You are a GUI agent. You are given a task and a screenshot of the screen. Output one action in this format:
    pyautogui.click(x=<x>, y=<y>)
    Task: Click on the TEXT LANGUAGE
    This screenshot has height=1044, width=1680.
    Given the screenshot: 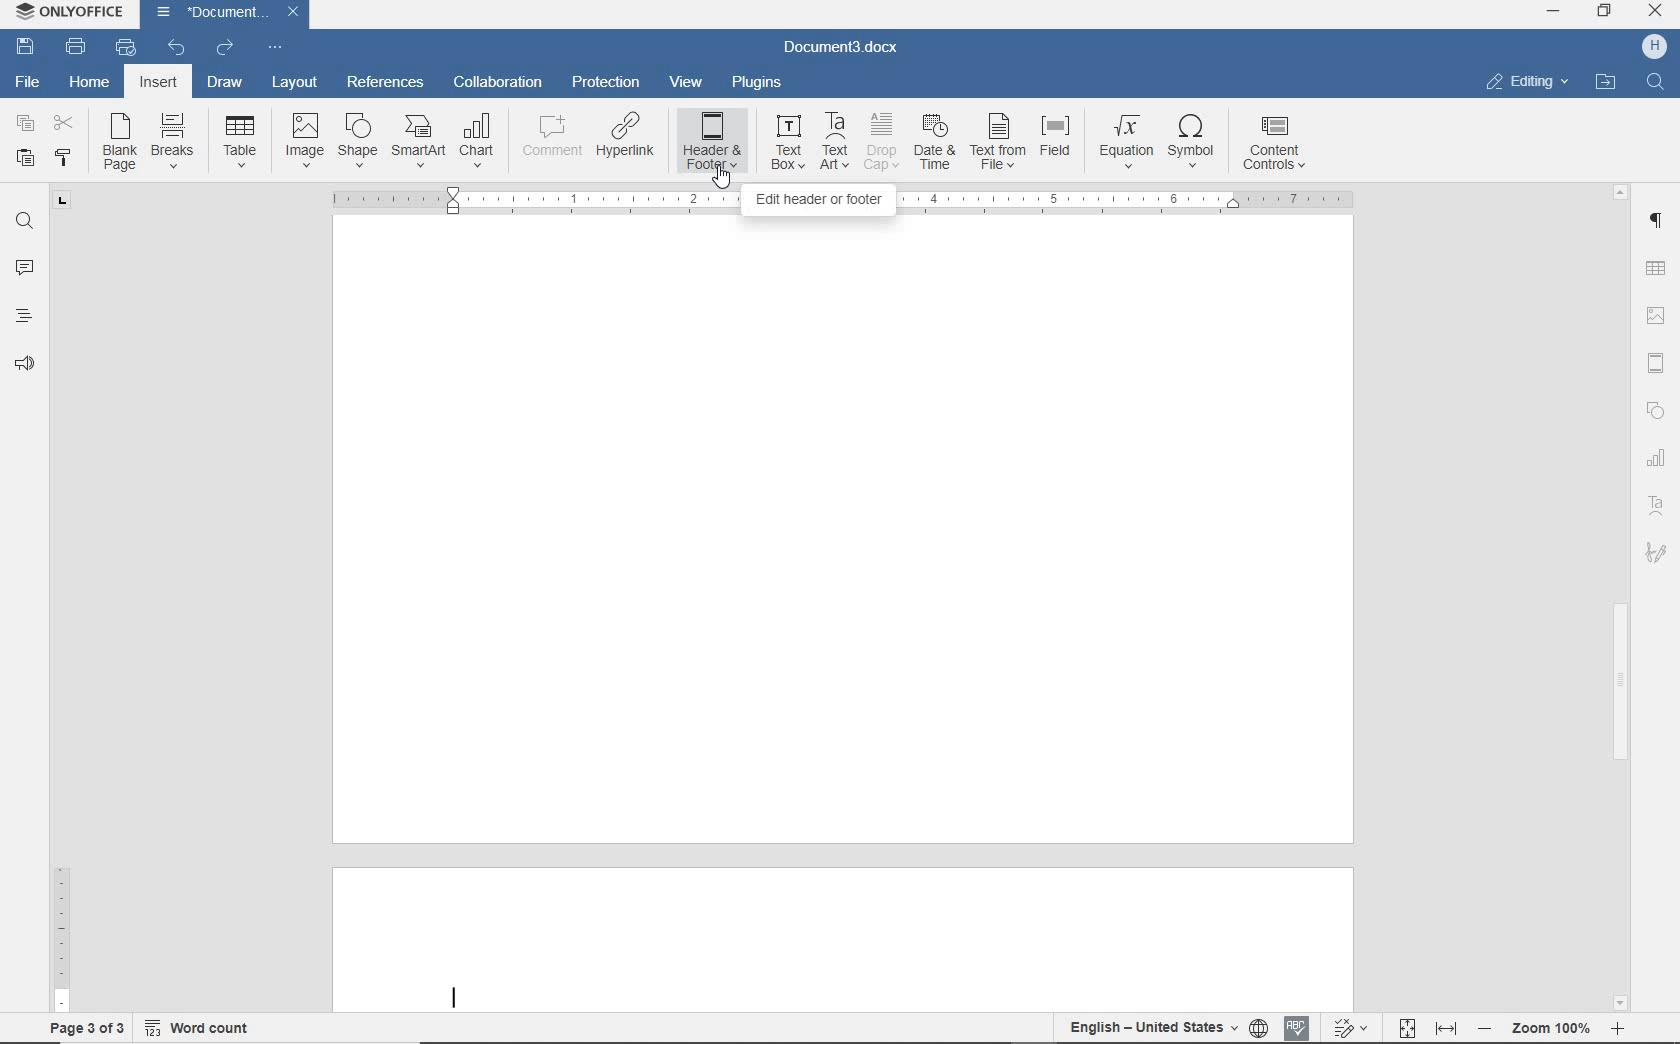 What is the action you would take?
    pyautogui.click(x=1152, y=1028)
    